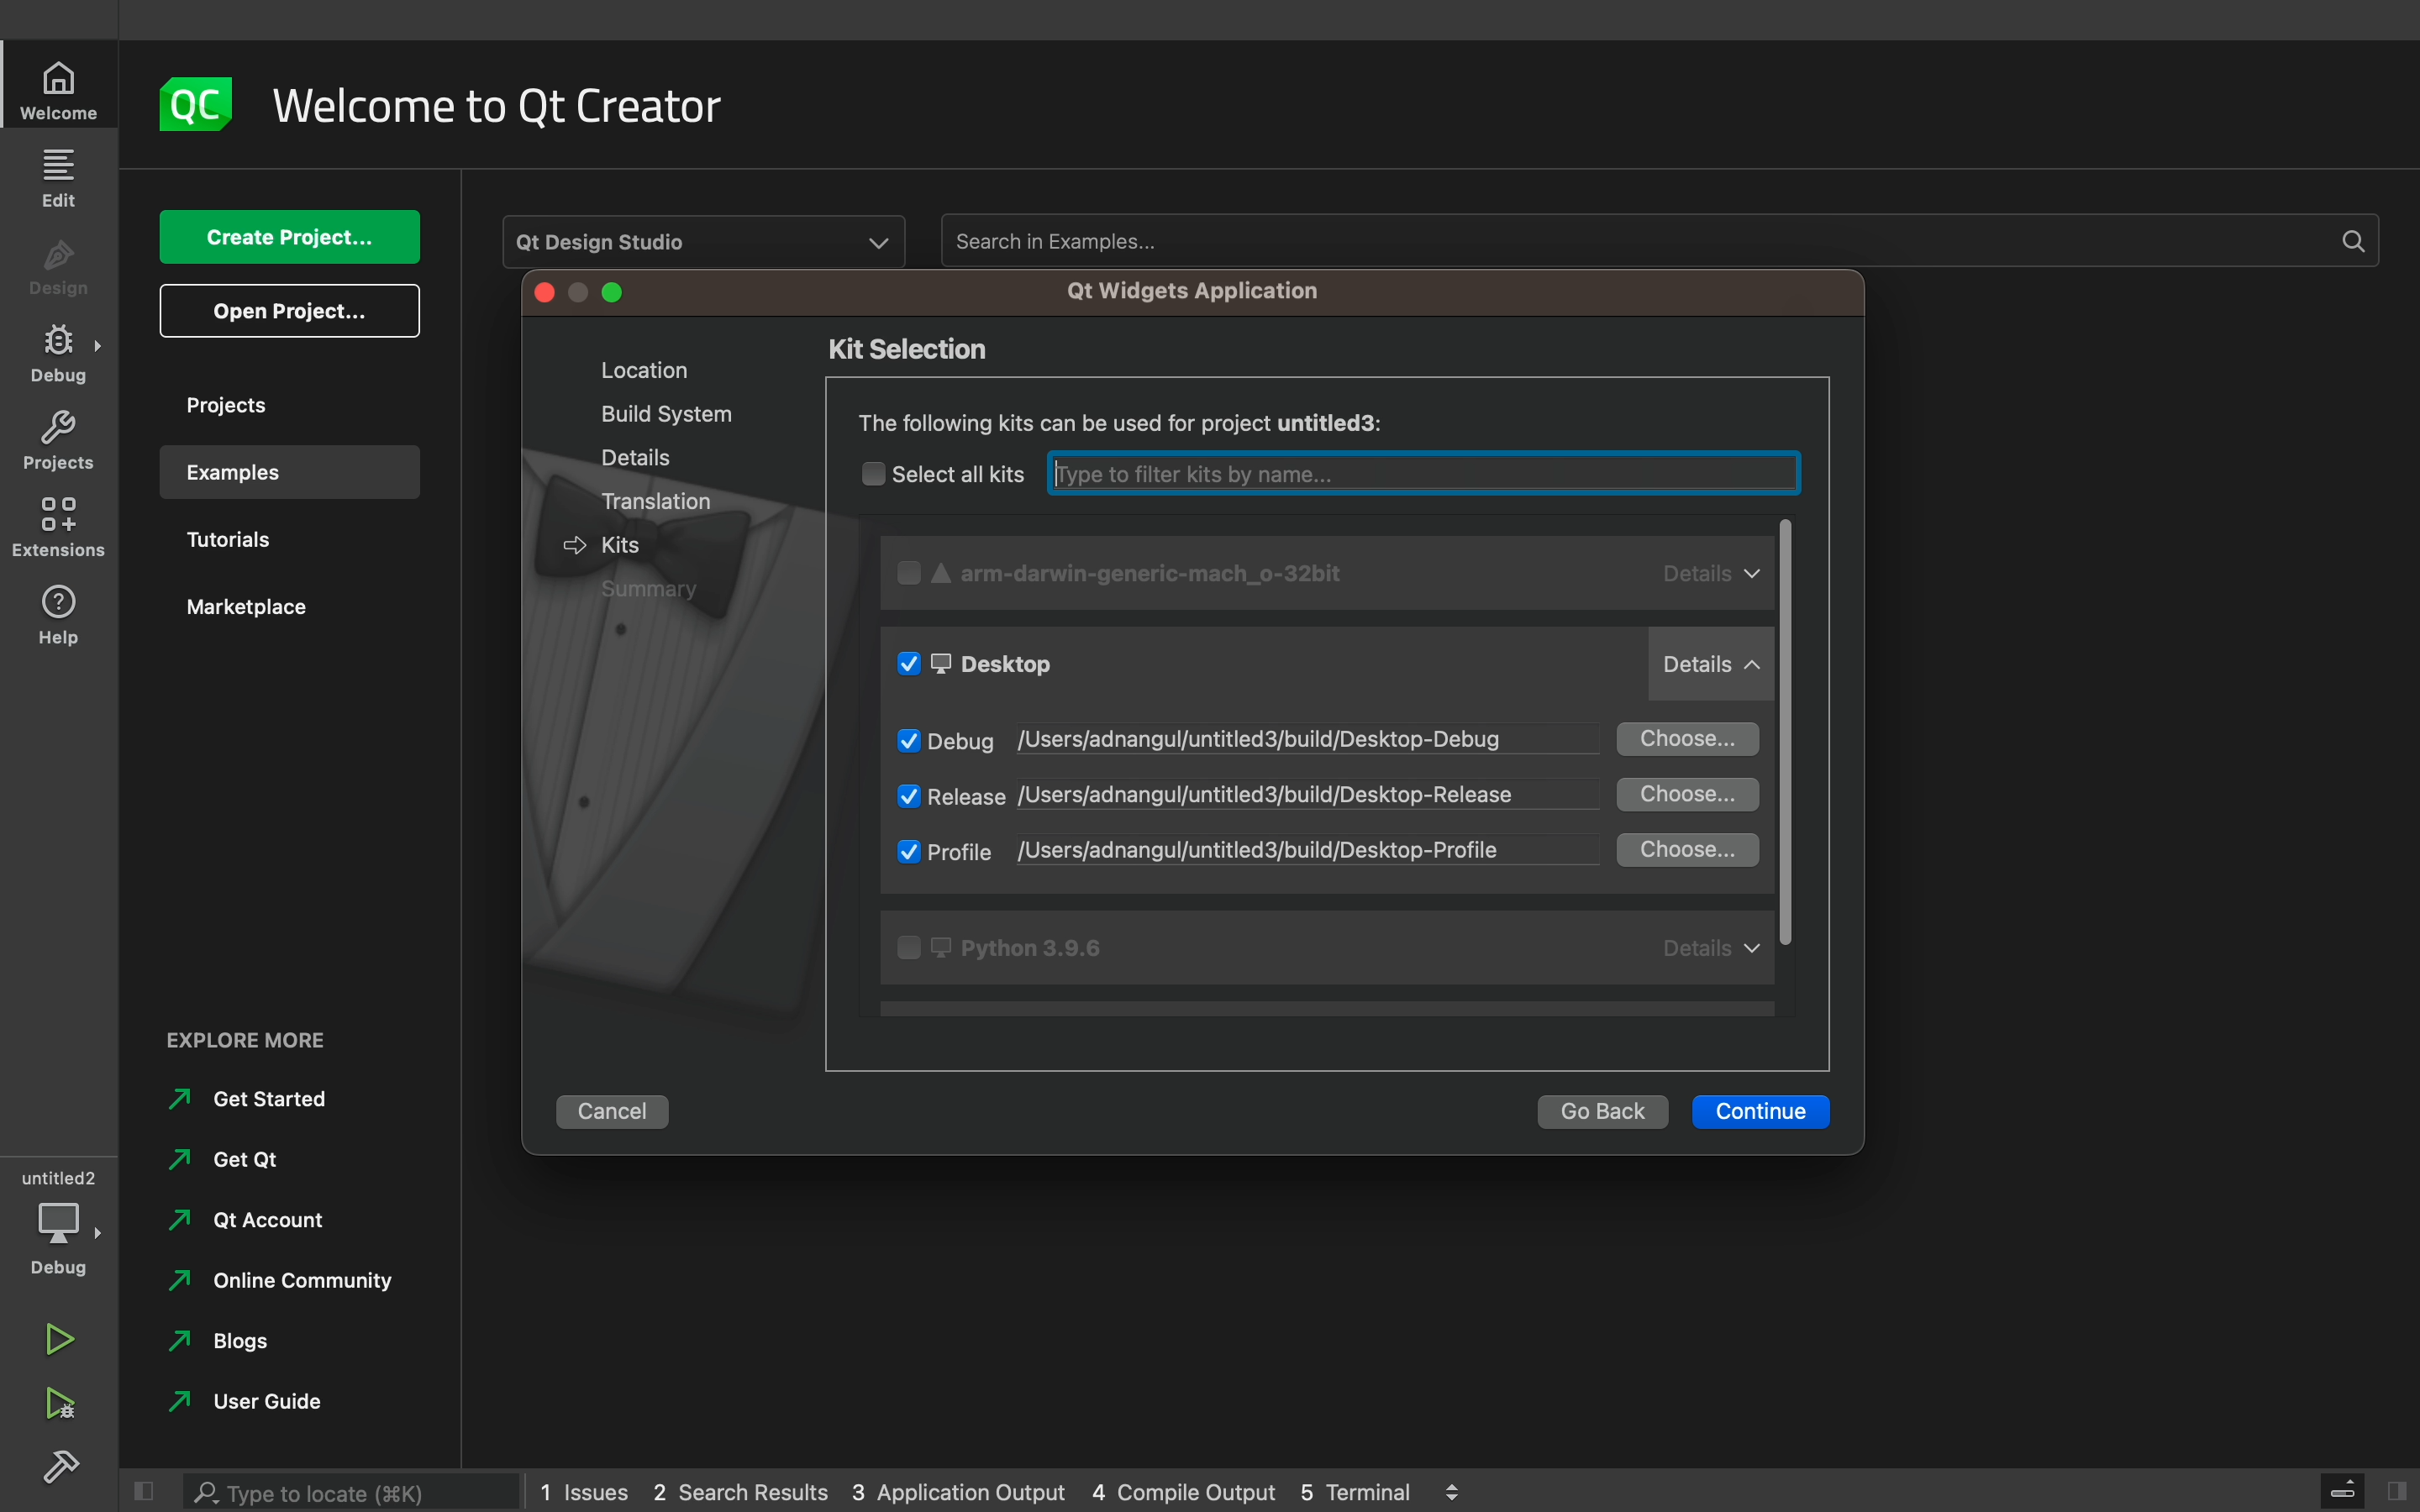 The width and height of the screenshot is (2420, 1512). I want to click on Type to filter kits by name..., so click(1416, 472).